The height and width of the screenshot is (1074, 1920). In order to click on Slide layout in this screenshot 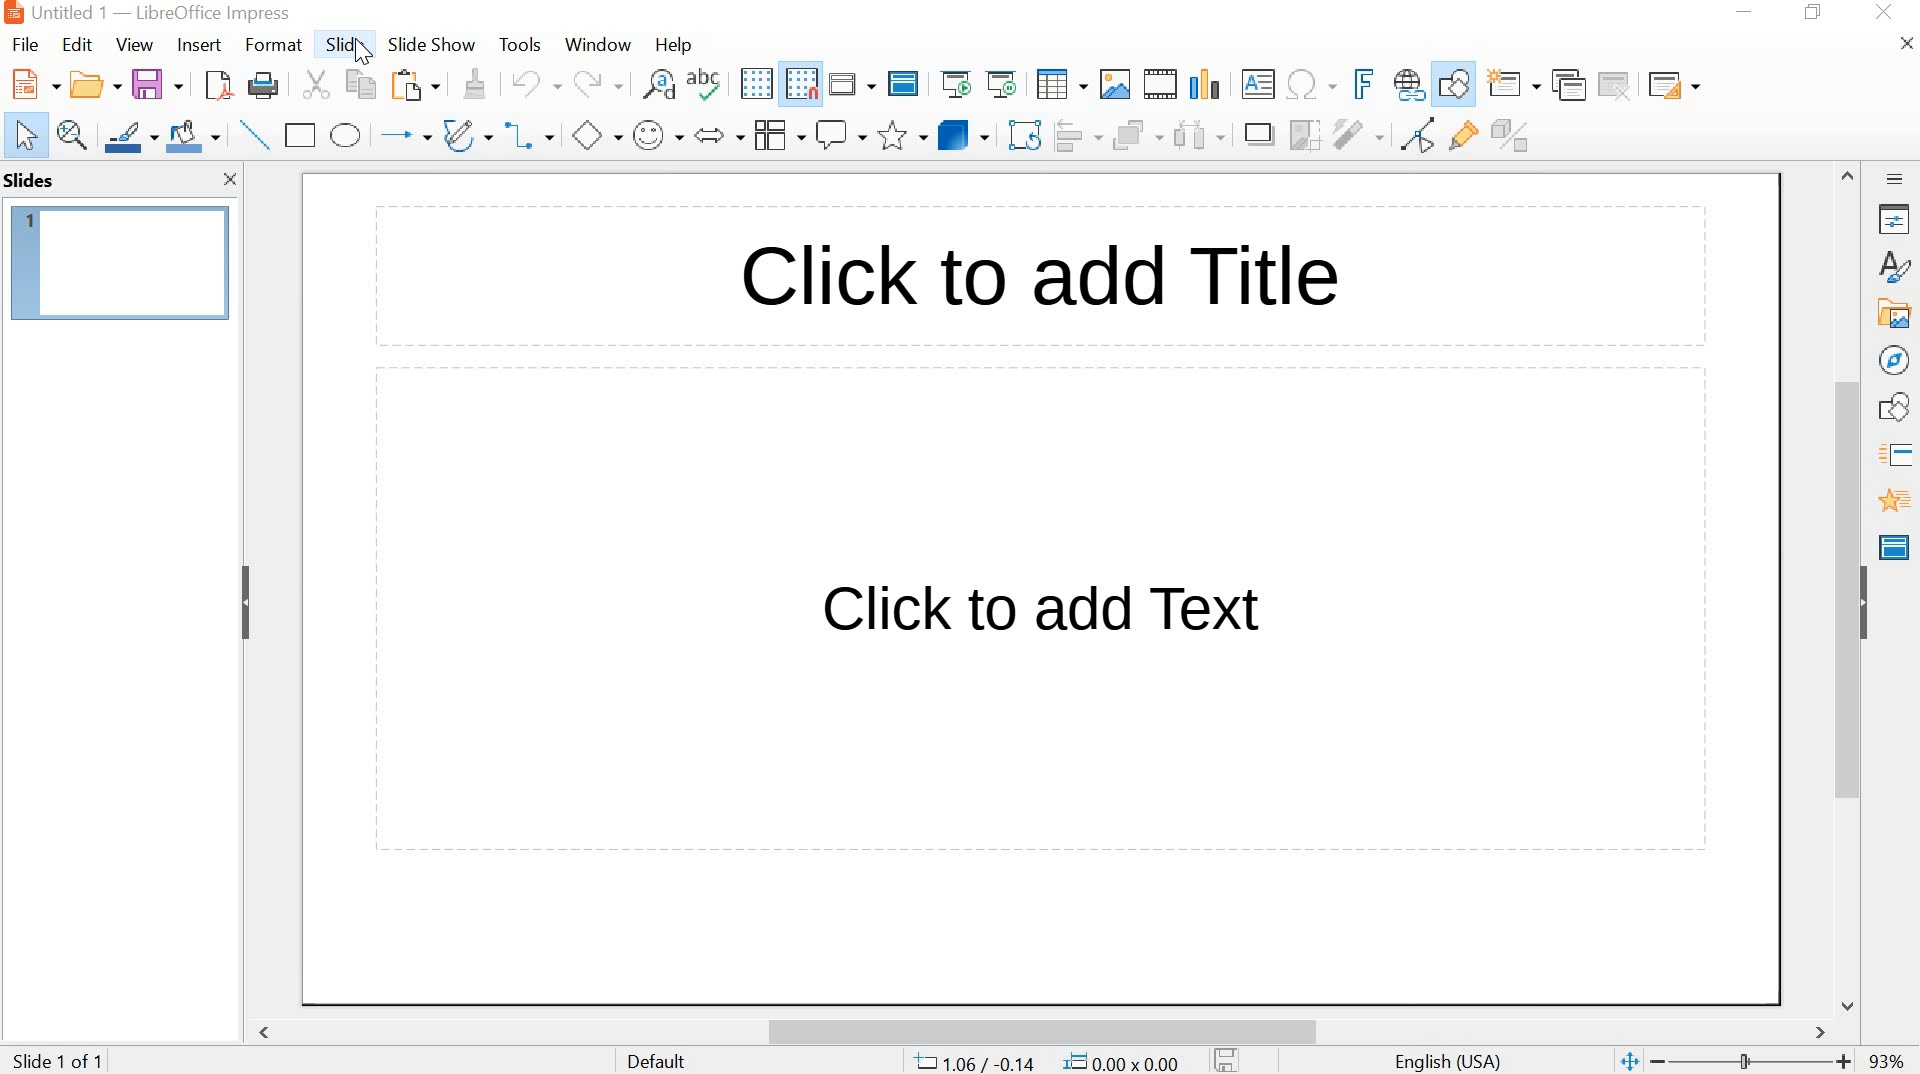, I will do `click(1673, 81)`.